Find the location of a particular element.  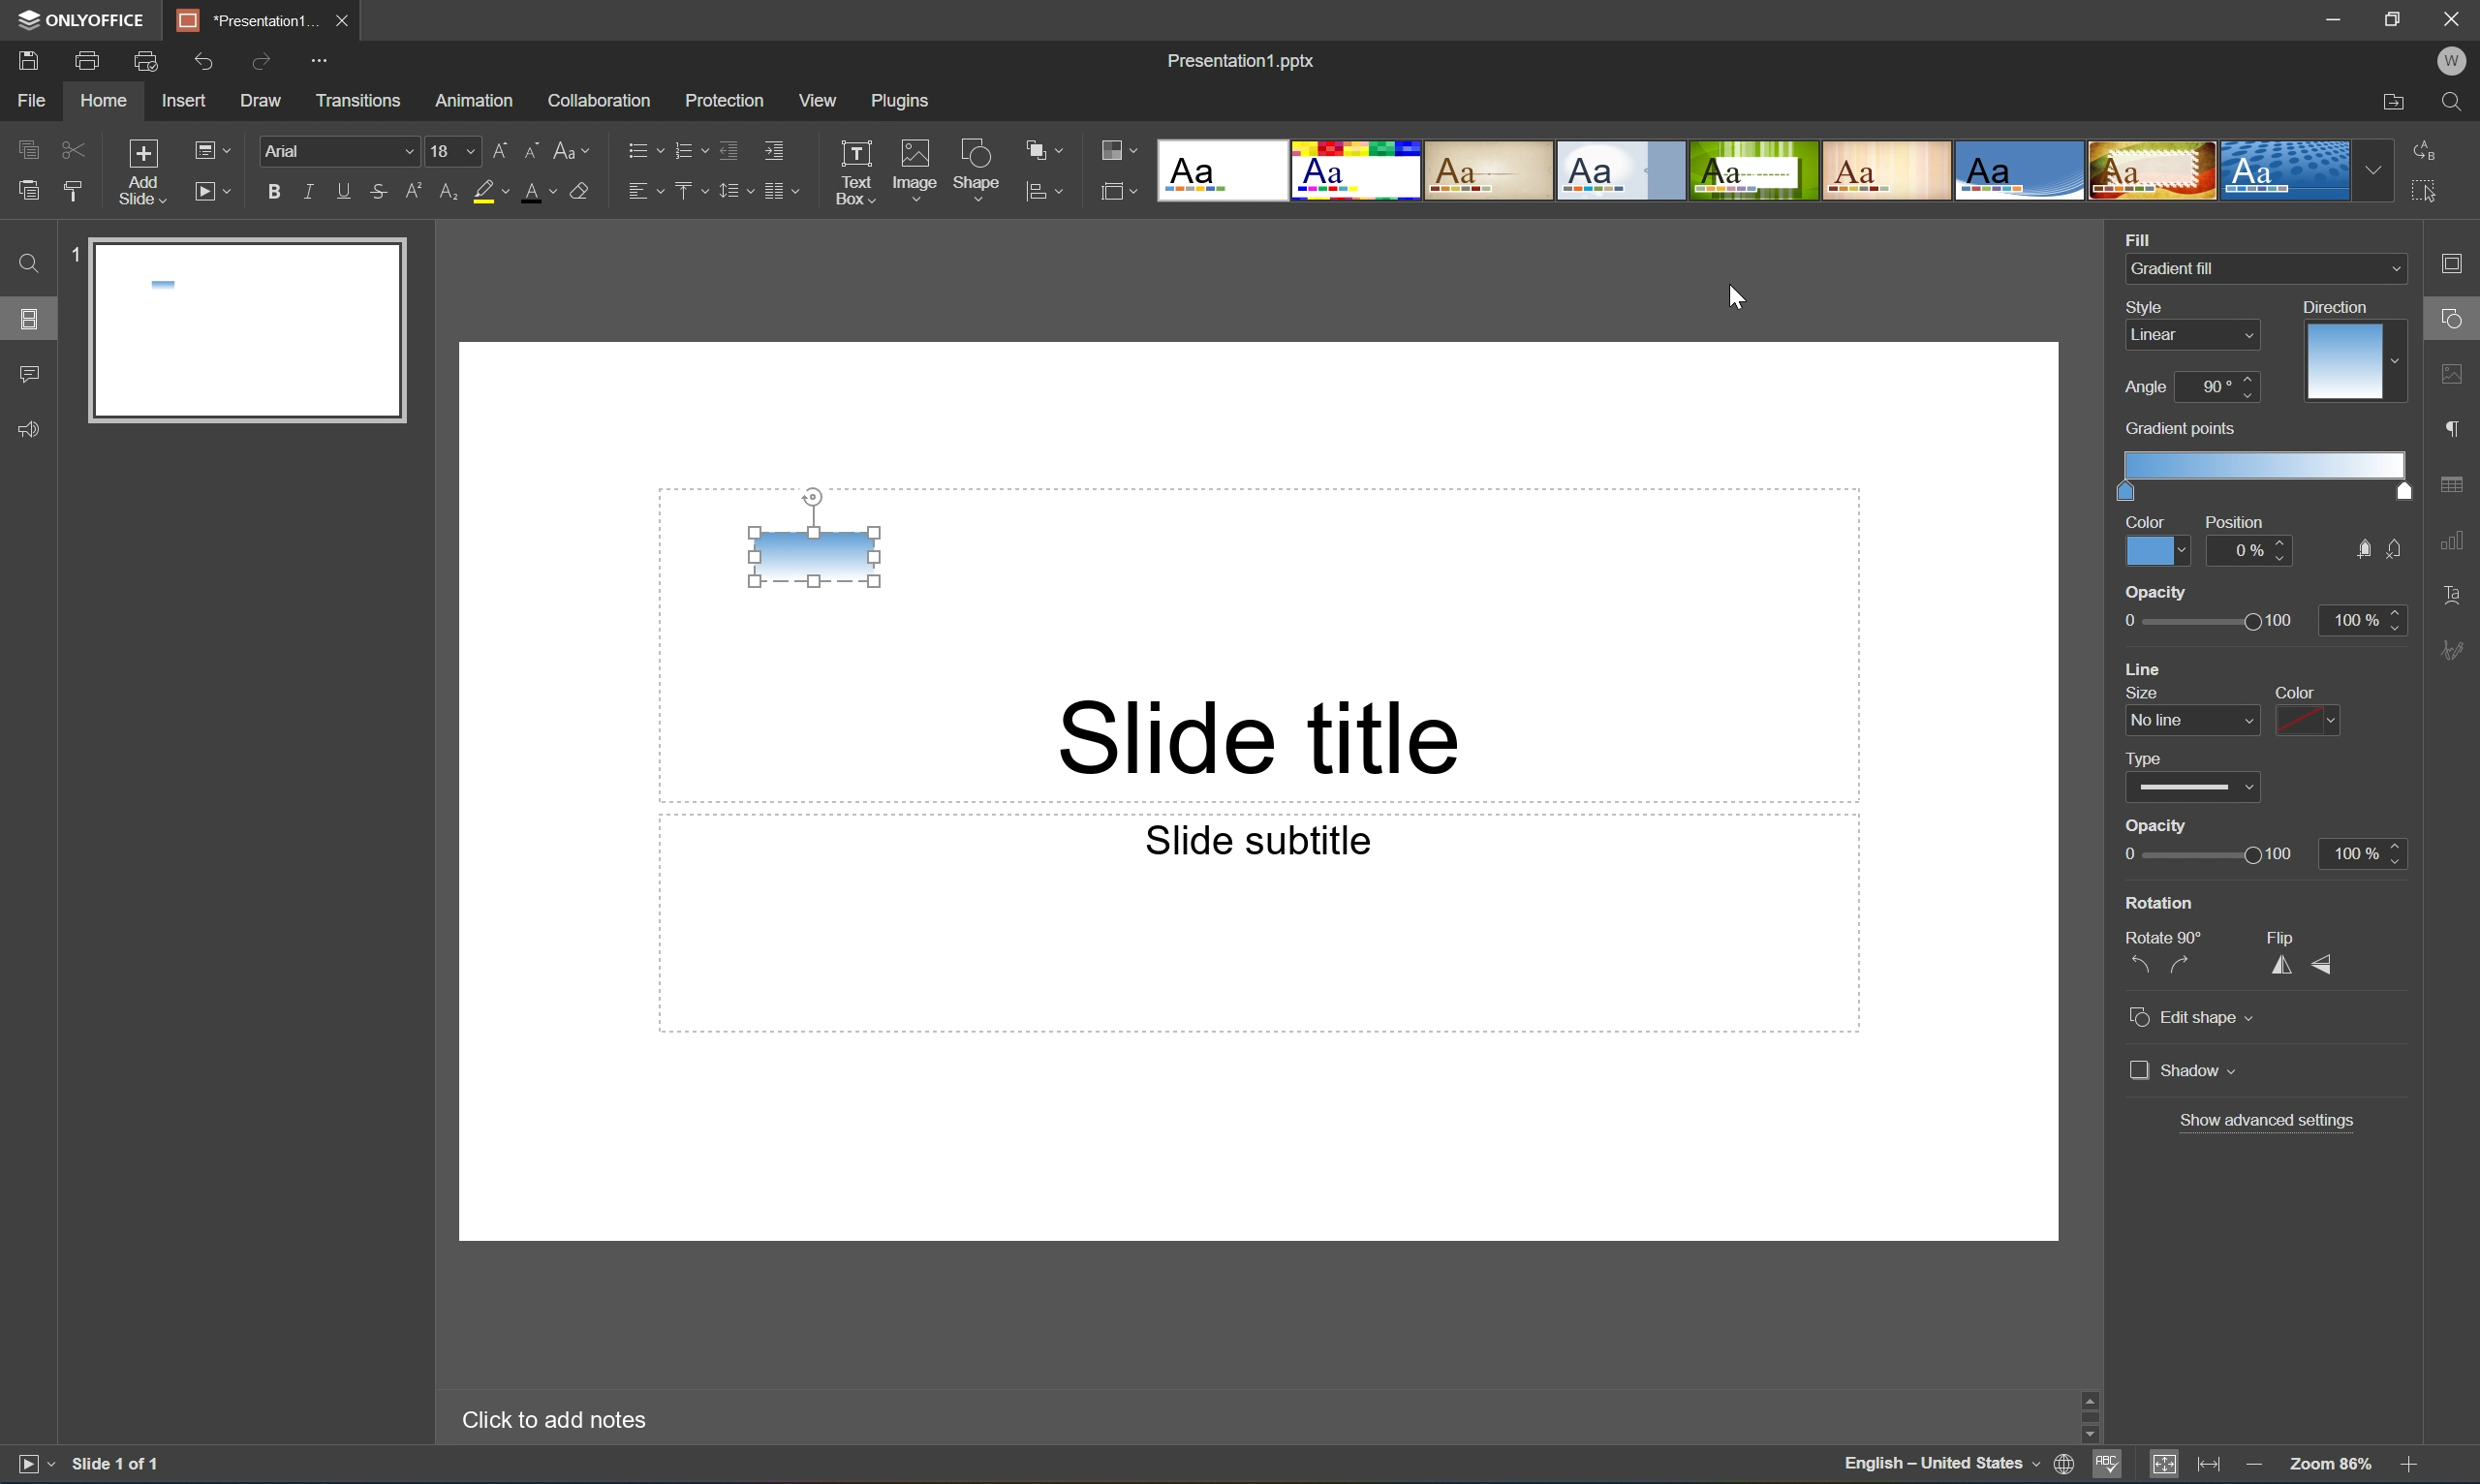

Zoom out is located at coordinates (2252, 1464).